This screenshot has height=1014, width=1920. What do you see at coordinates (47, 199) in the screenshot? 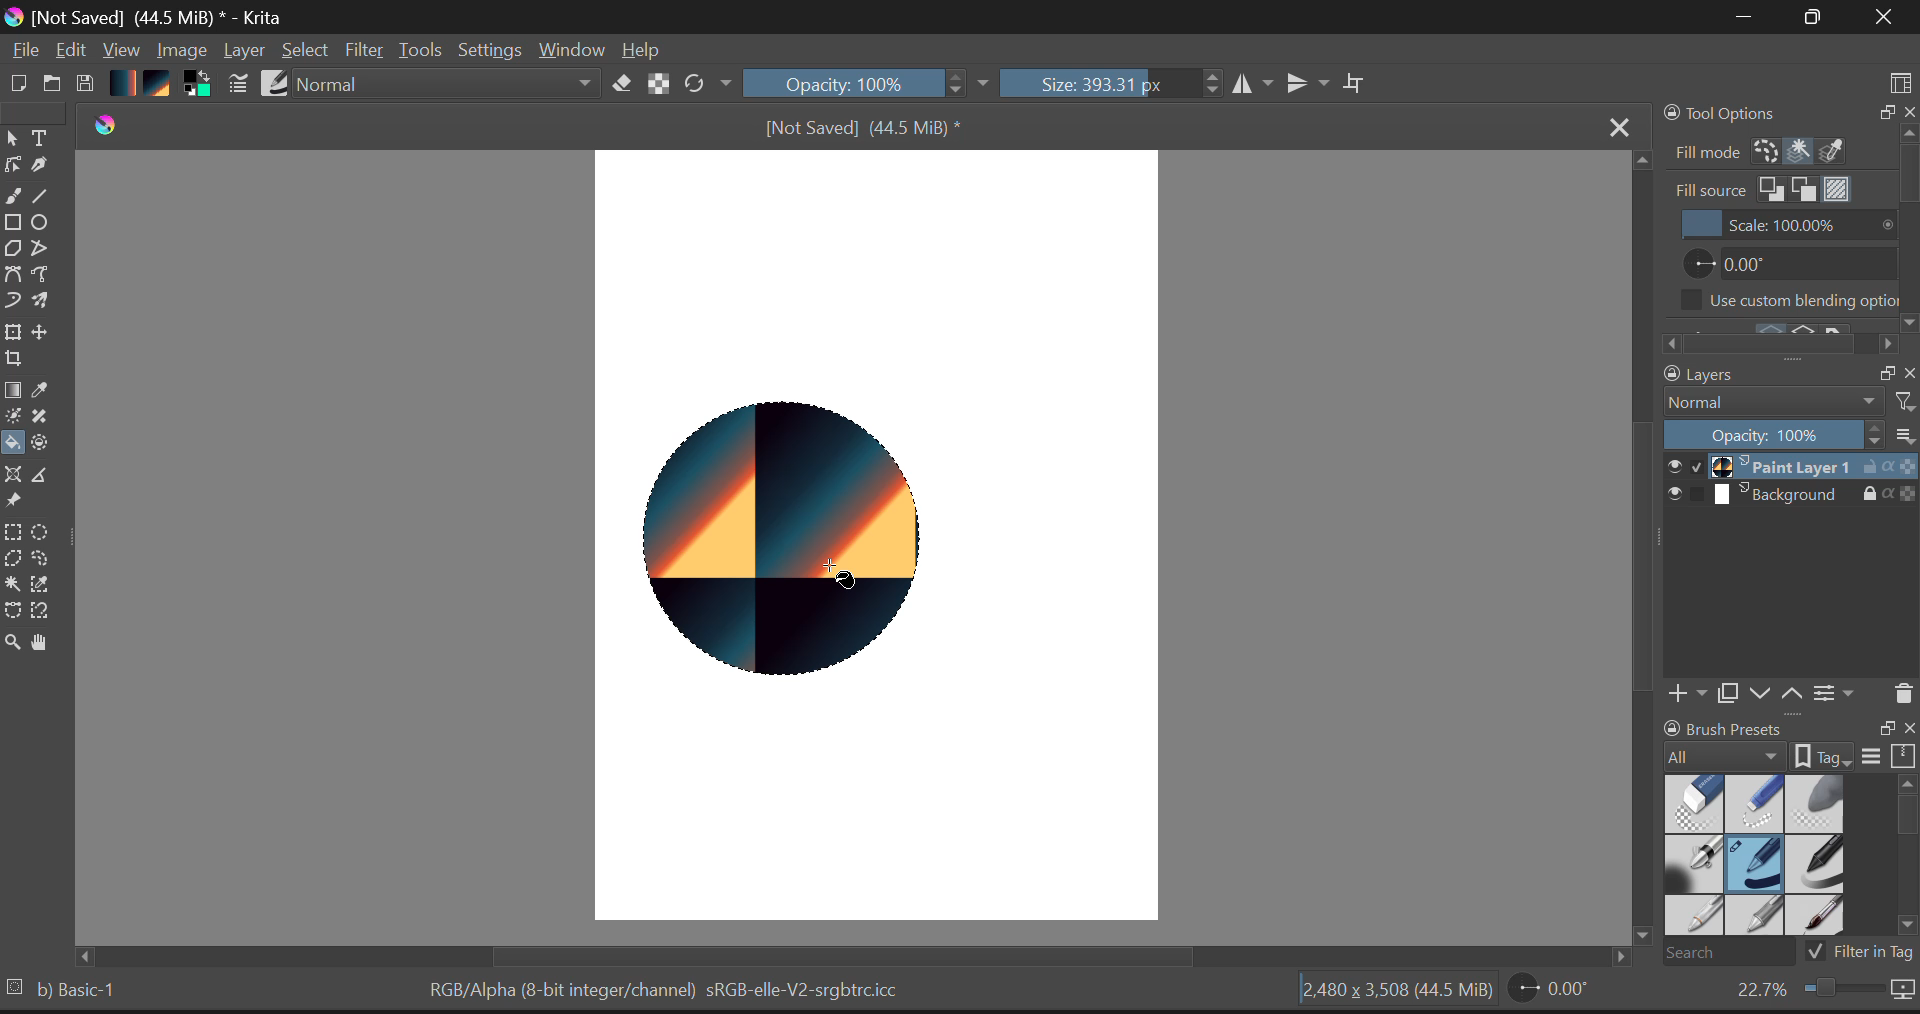
I see `Line` at bounding box center [47, 199].